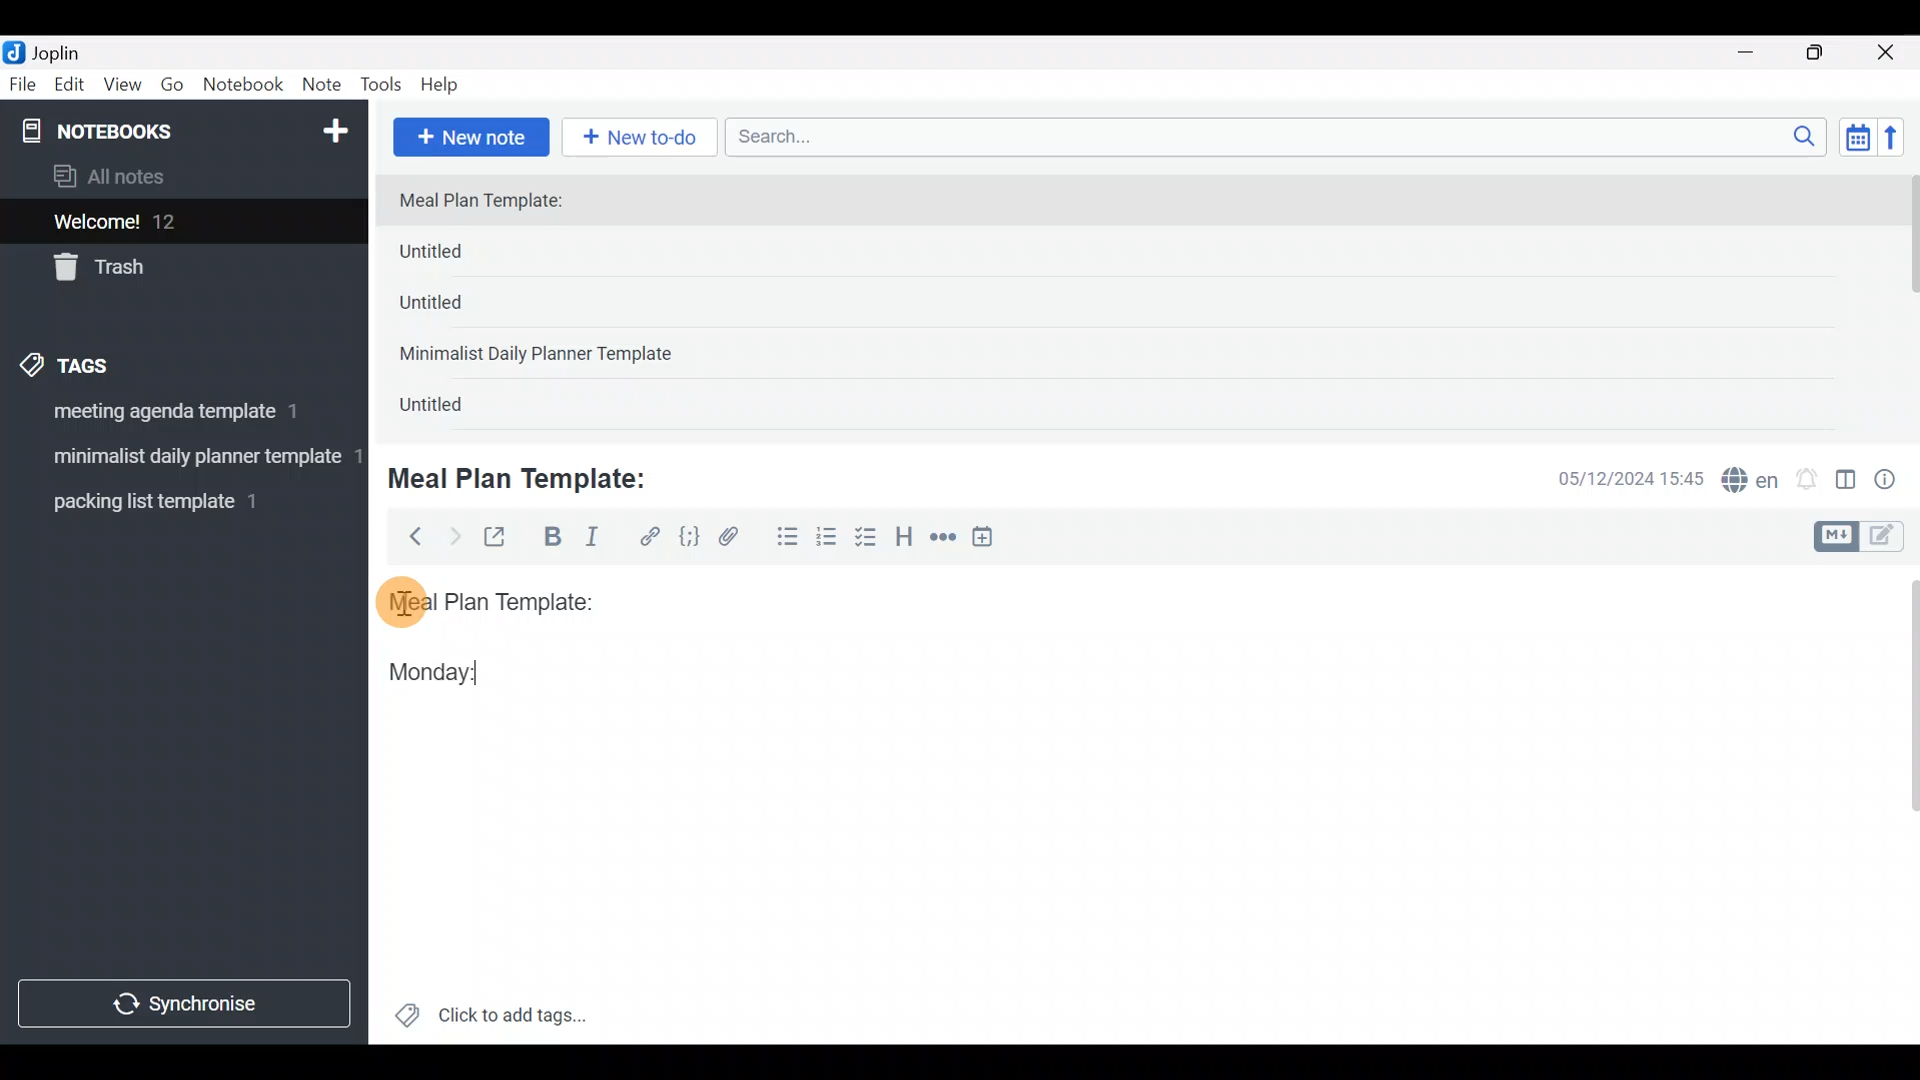  I want to click on Note properties, so click(1894, 481).